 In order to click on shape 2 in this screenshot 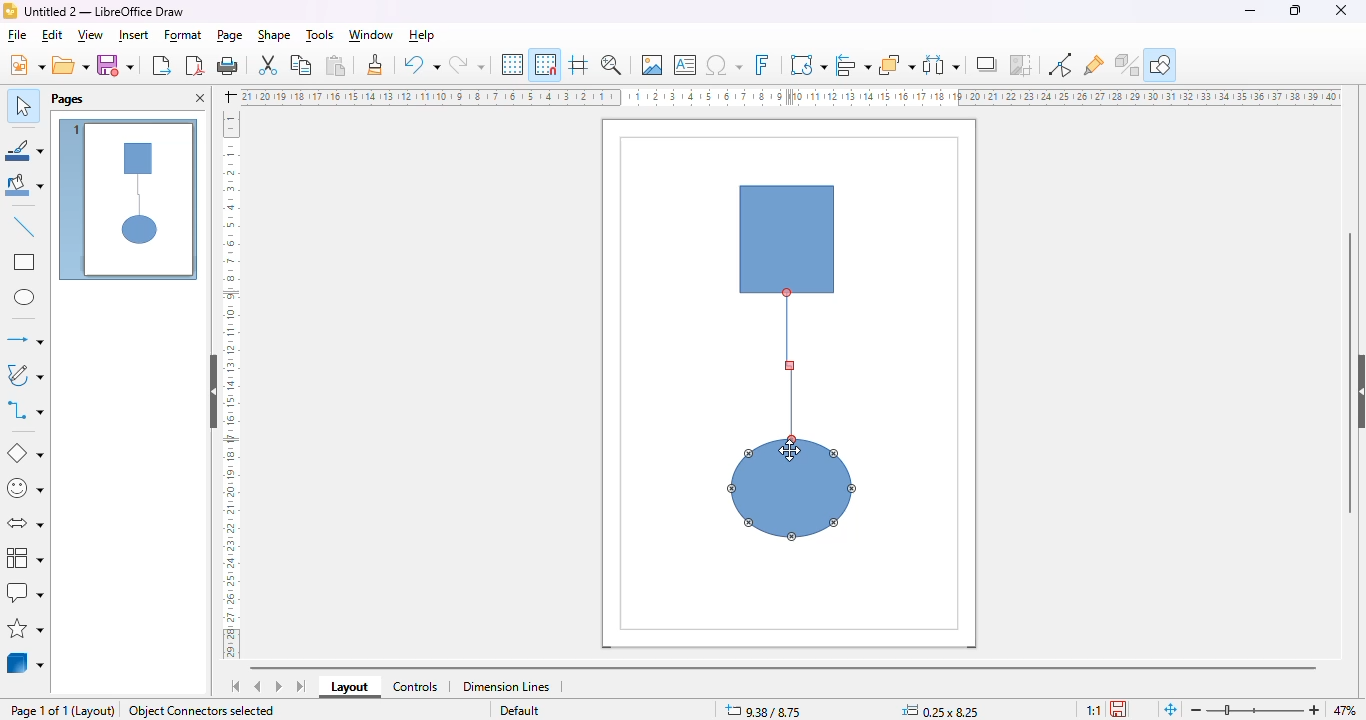, I will do `click(790, 491)`.